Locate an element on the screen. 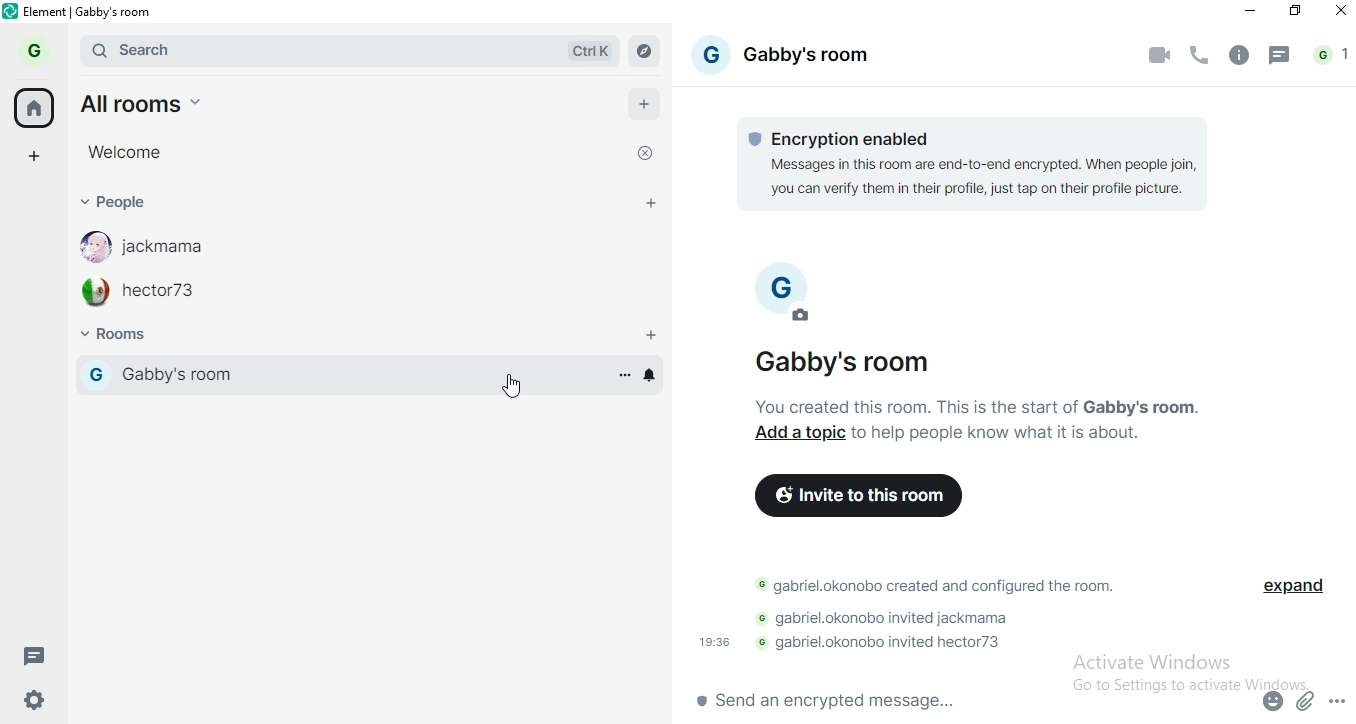  gabby room is located at coordinates (330, 376).